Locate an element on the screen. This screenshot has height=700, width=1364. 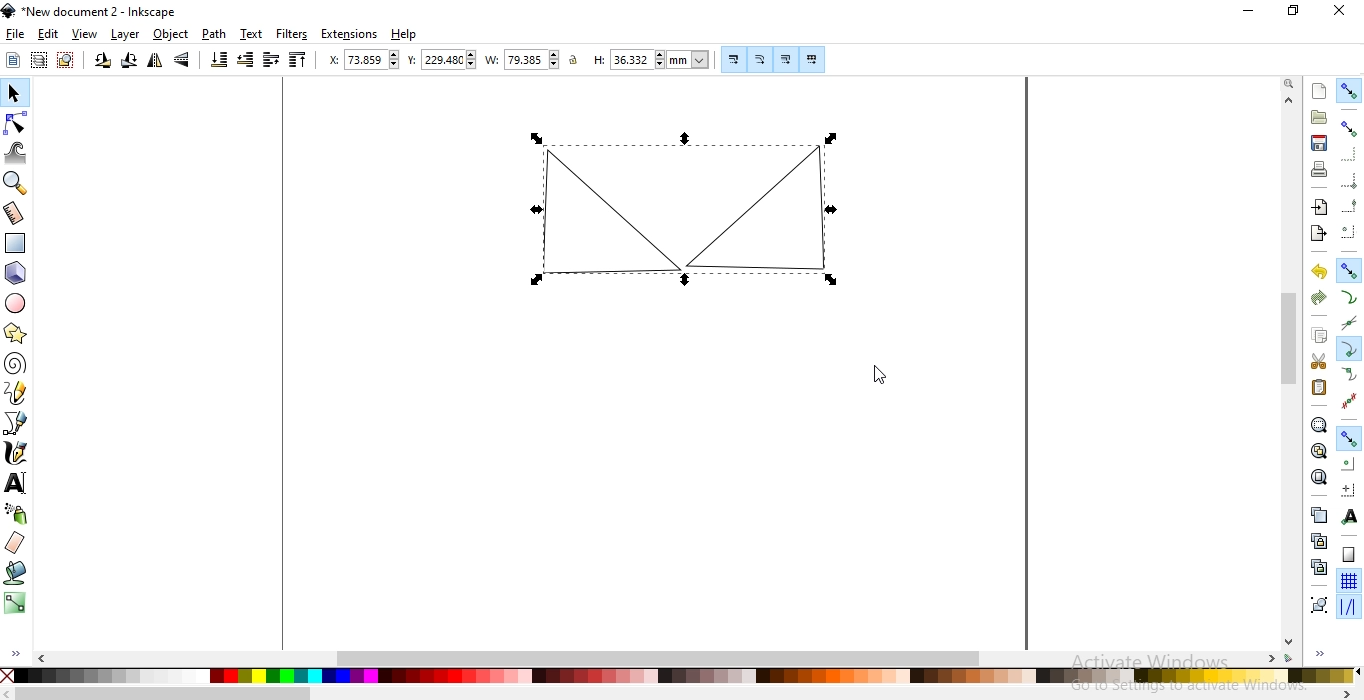
import a bitmap is located at coordinates (1319, 207).